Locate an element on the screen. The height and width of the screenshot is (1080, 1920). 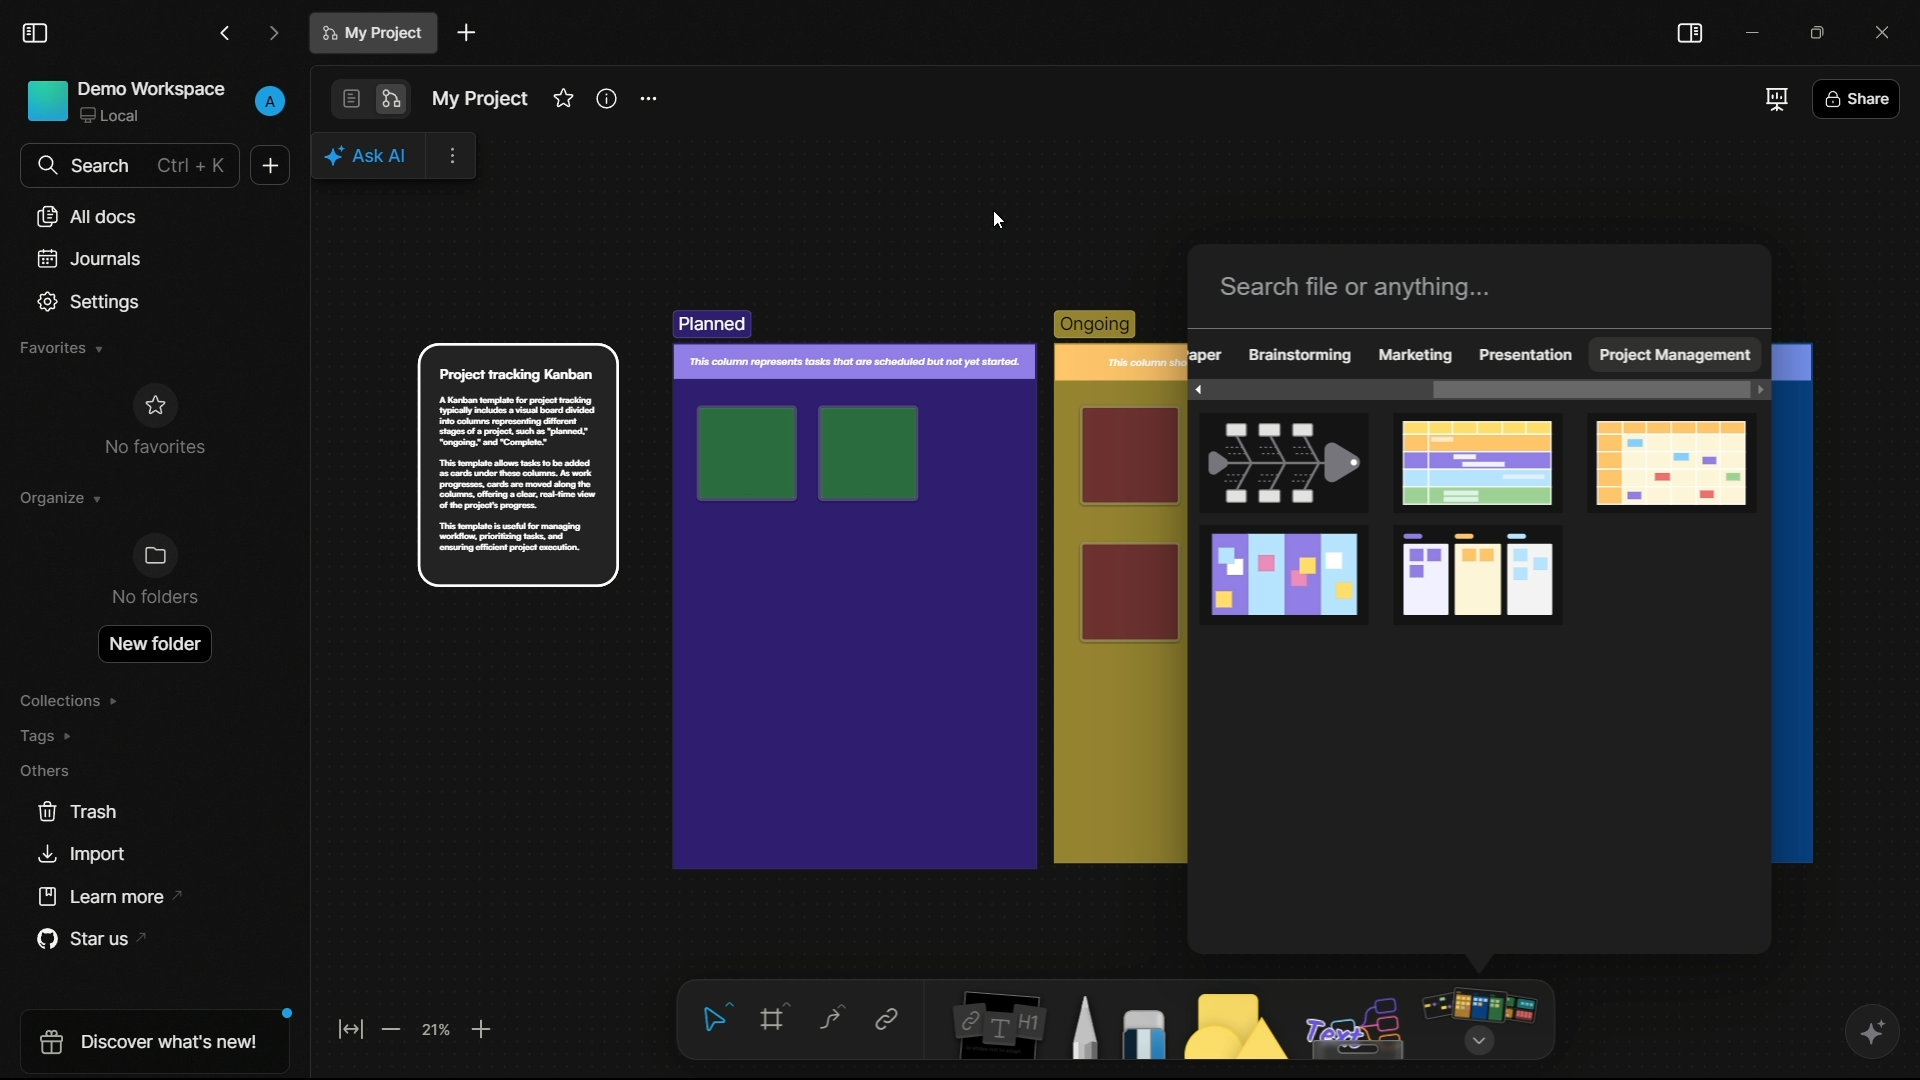
more options is located at coordinates (454, 158).